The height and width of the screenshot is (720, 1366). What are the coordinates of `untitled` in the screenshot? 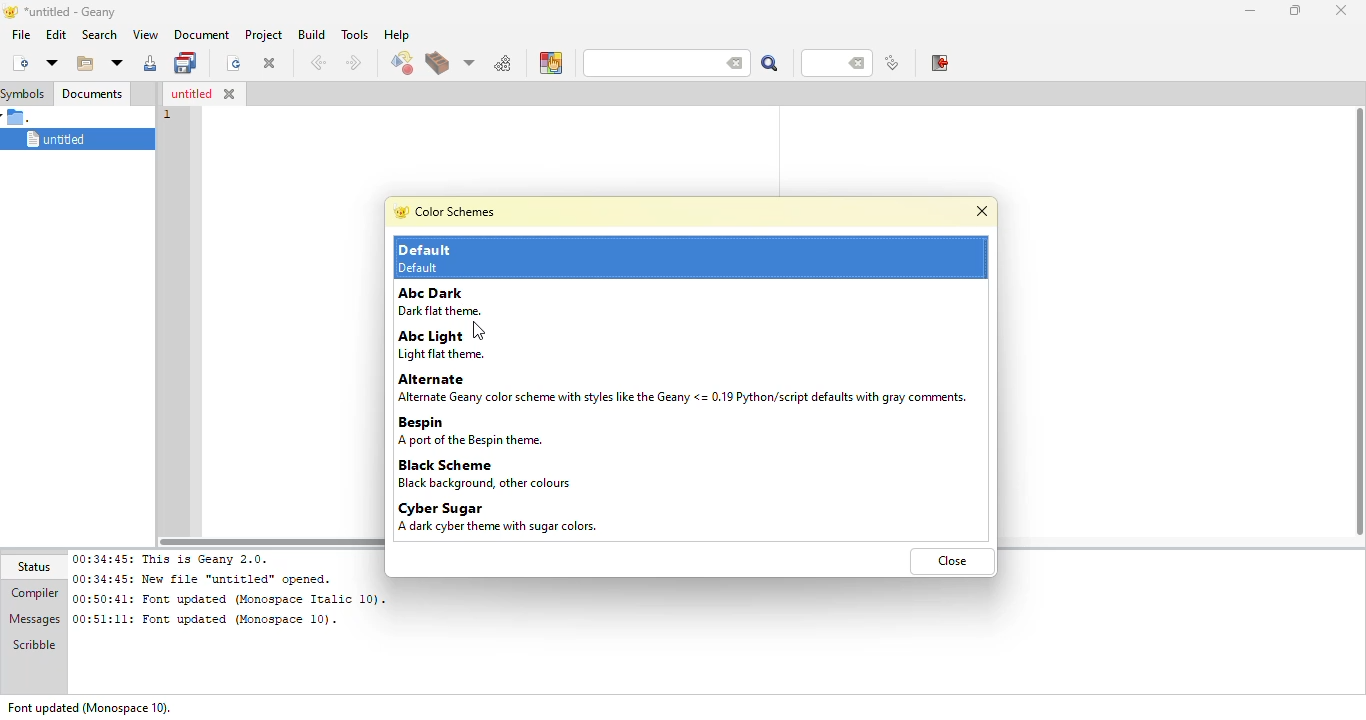 It's located at (189, 94).